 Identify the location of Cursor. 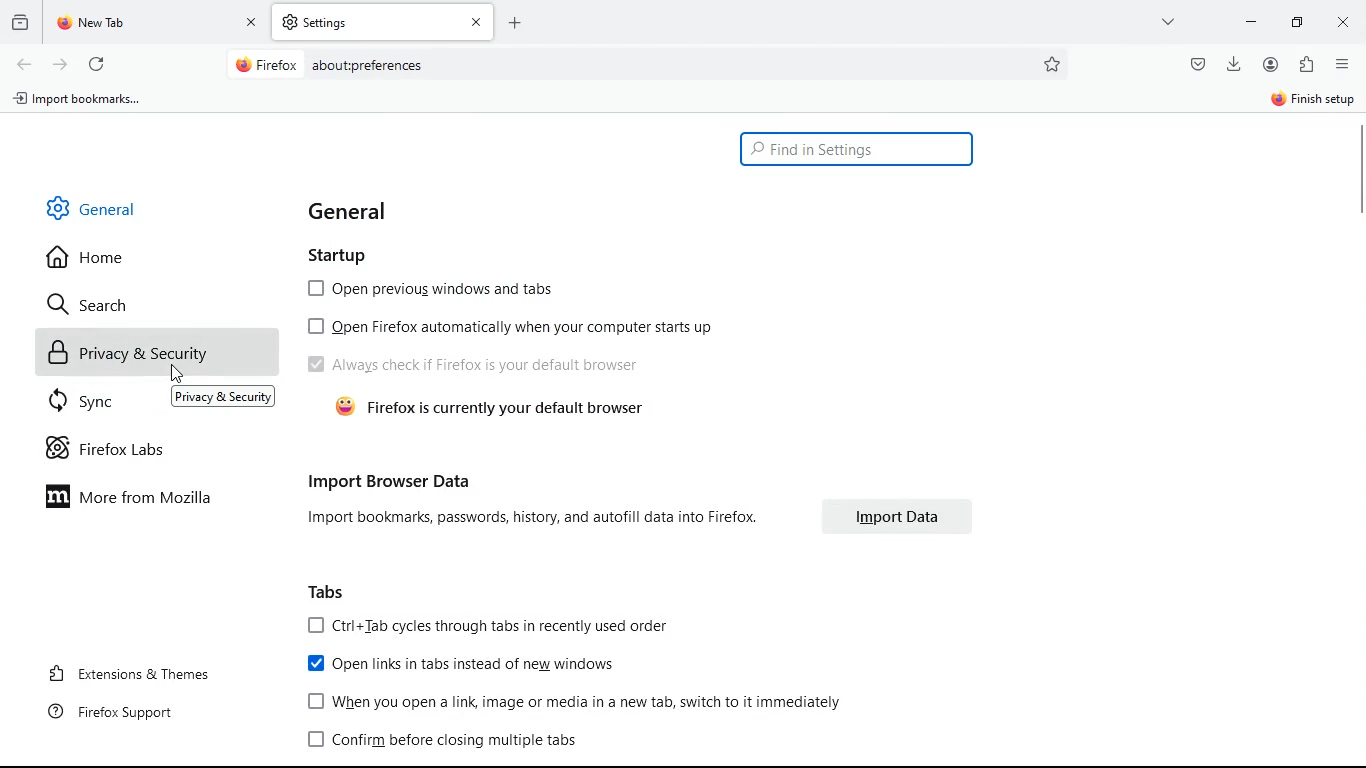
(179, 373).